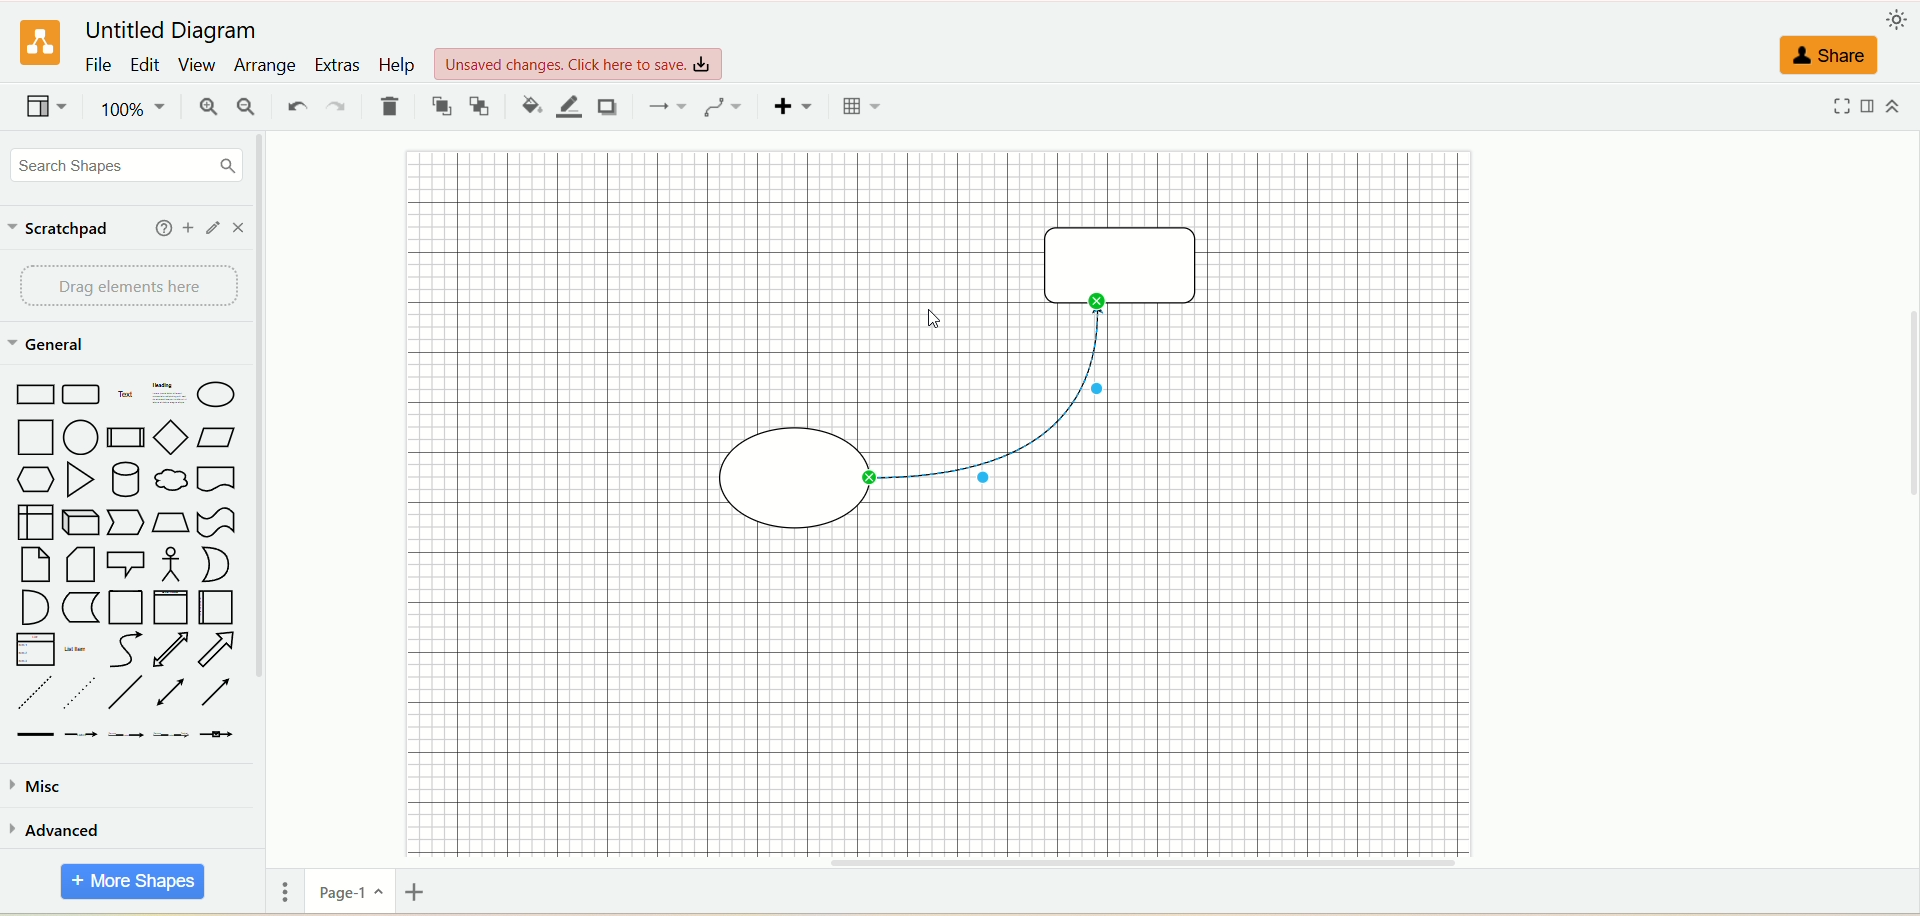 The width and height of the screenshot is (1920, 916). I want to click on shape, so click(784, 478).